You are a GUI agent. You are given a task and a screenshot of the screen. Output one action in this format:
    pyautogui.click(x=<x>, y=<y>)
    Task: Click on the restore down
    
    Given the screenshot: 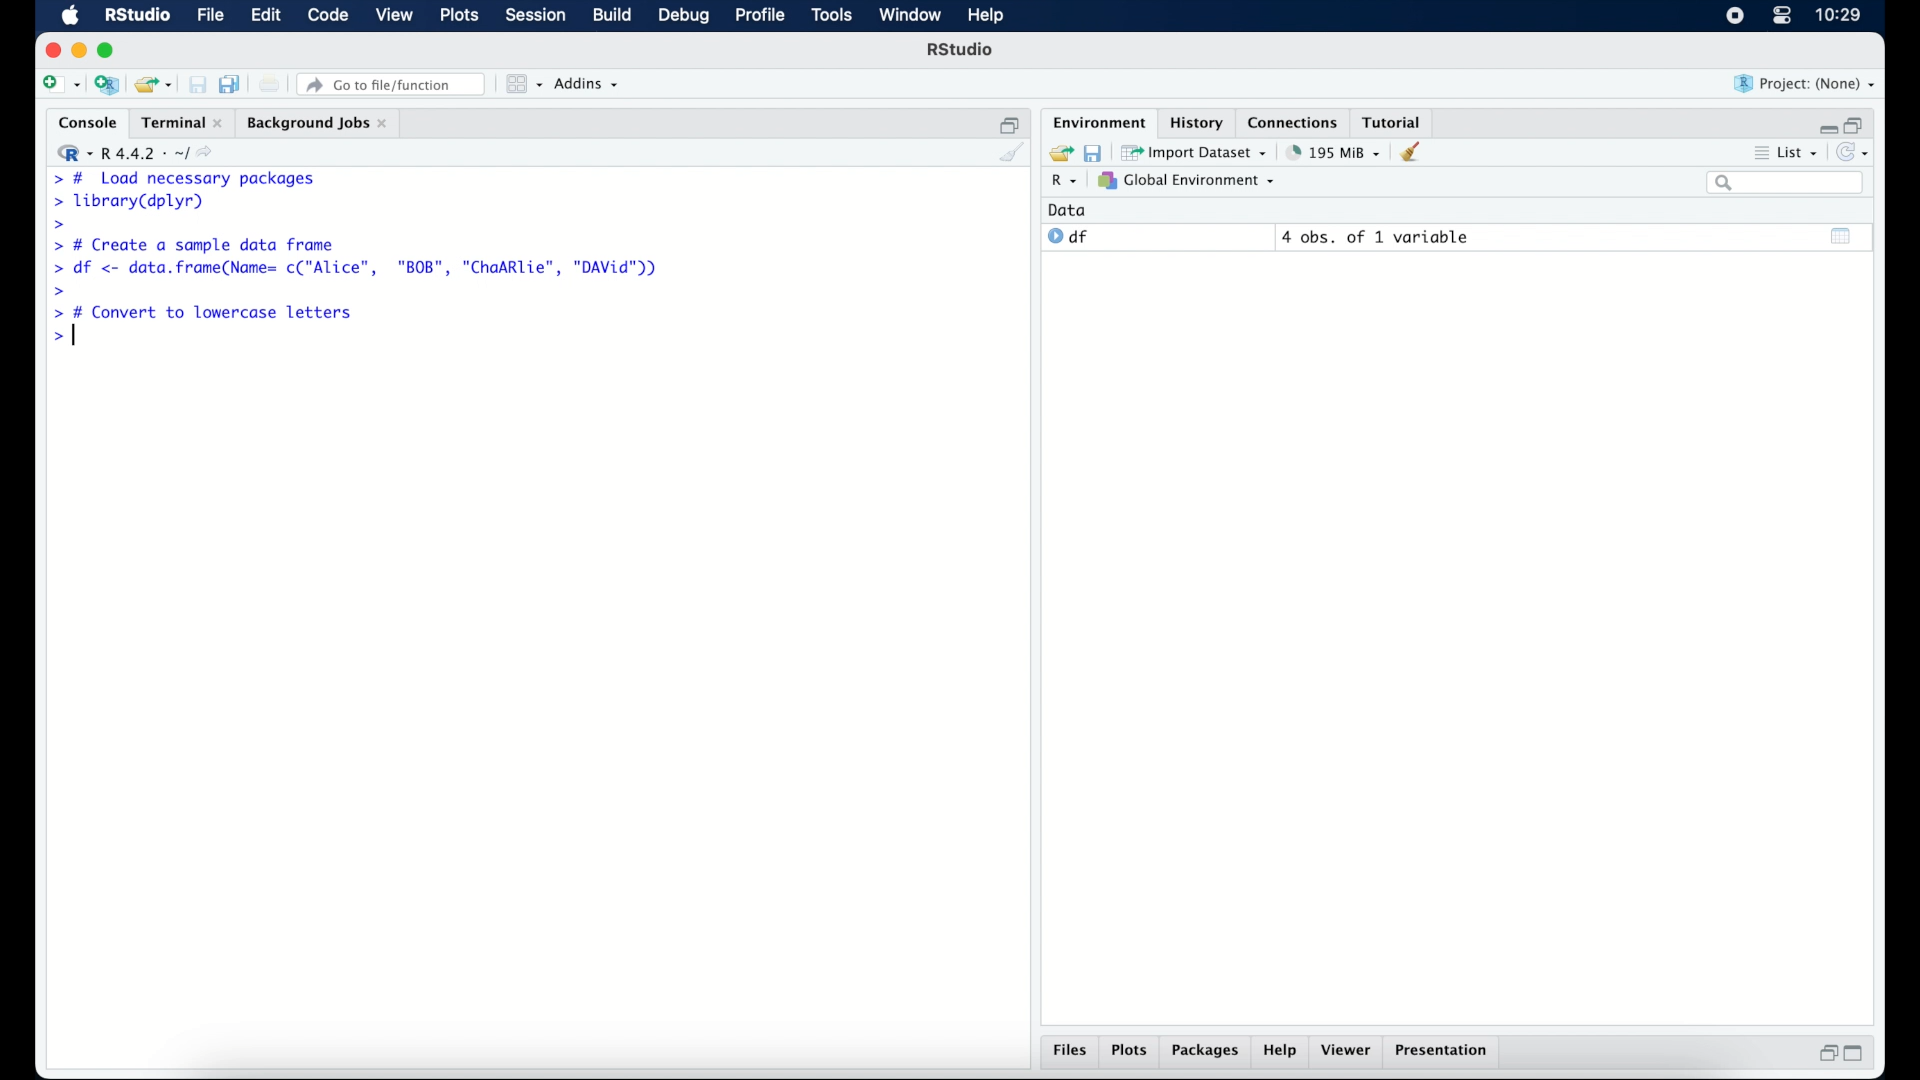 What is the action you would take?
    pyautogui.click(x=1858, y=123)
    